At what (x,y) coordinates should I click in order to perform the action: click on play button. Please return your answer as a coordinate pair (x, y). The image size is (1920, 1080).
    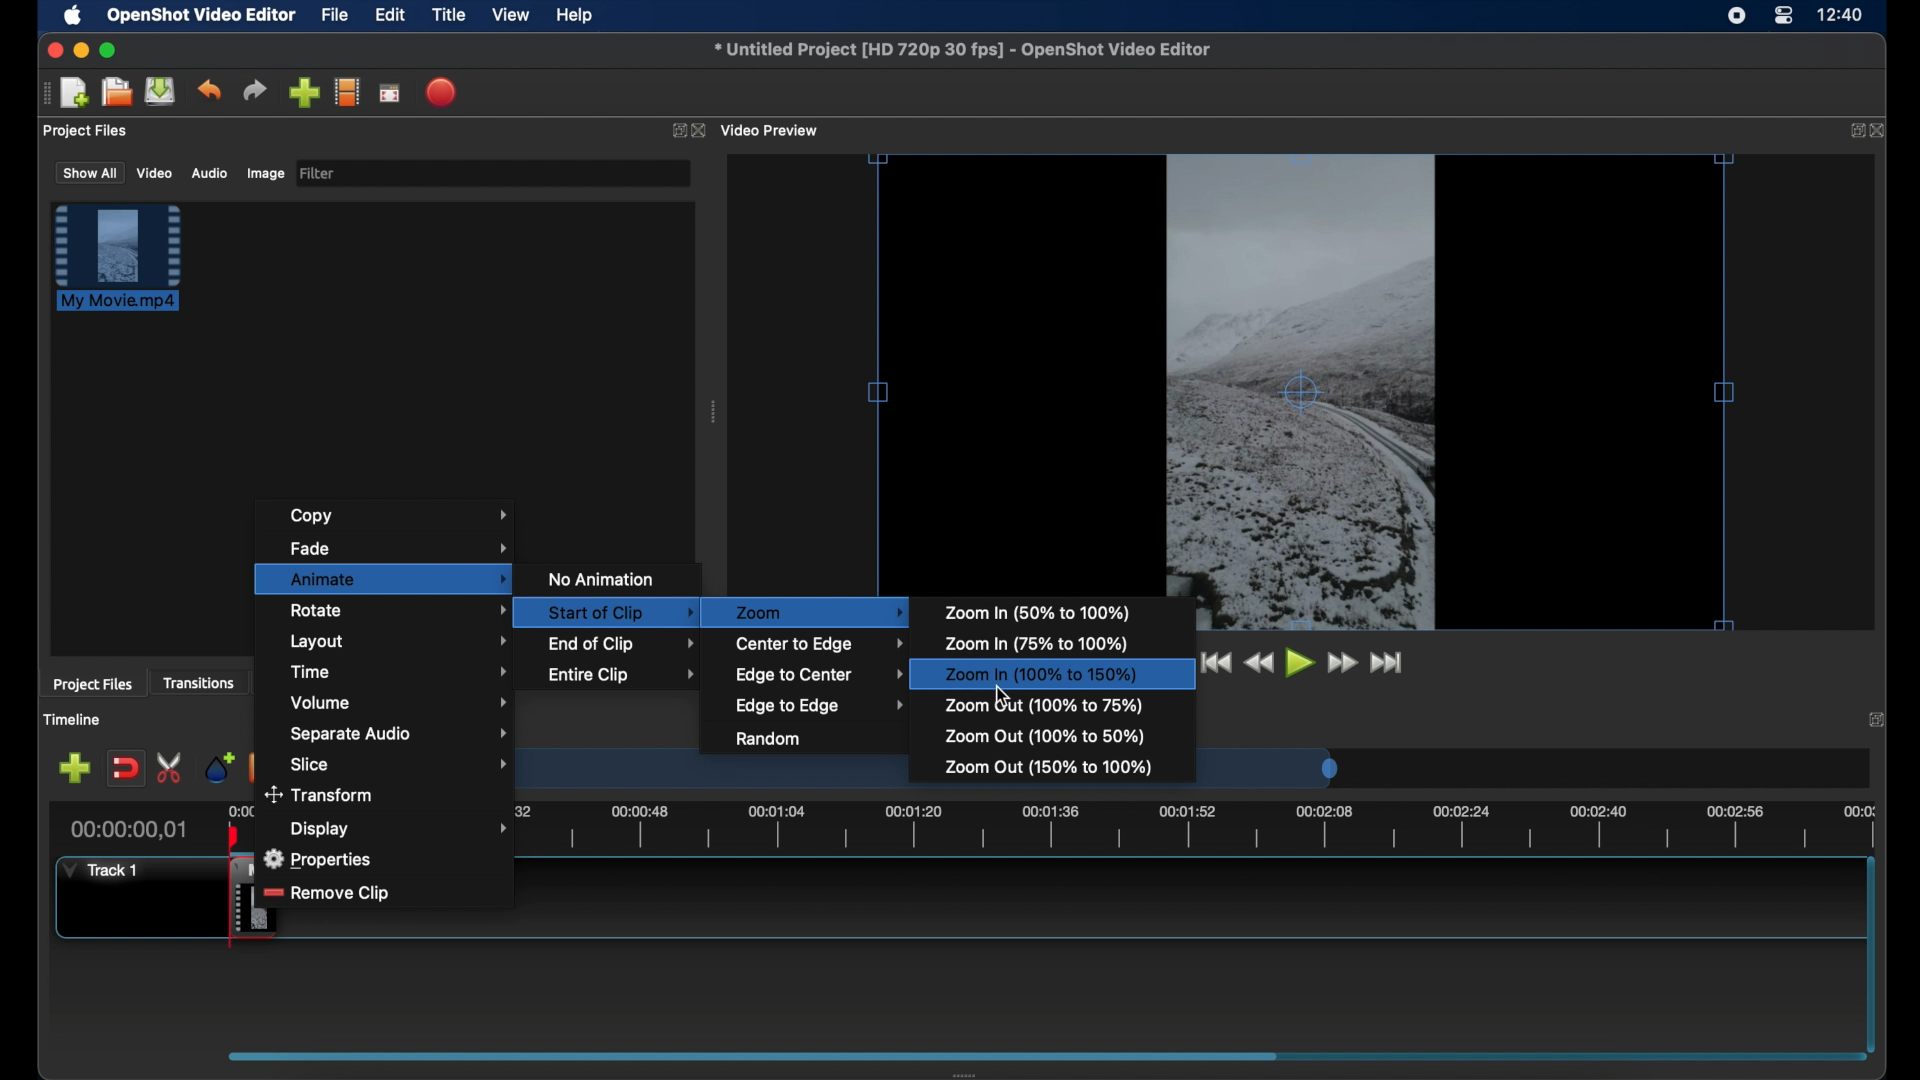
    Looking at the image, I should click on (1301, 664).